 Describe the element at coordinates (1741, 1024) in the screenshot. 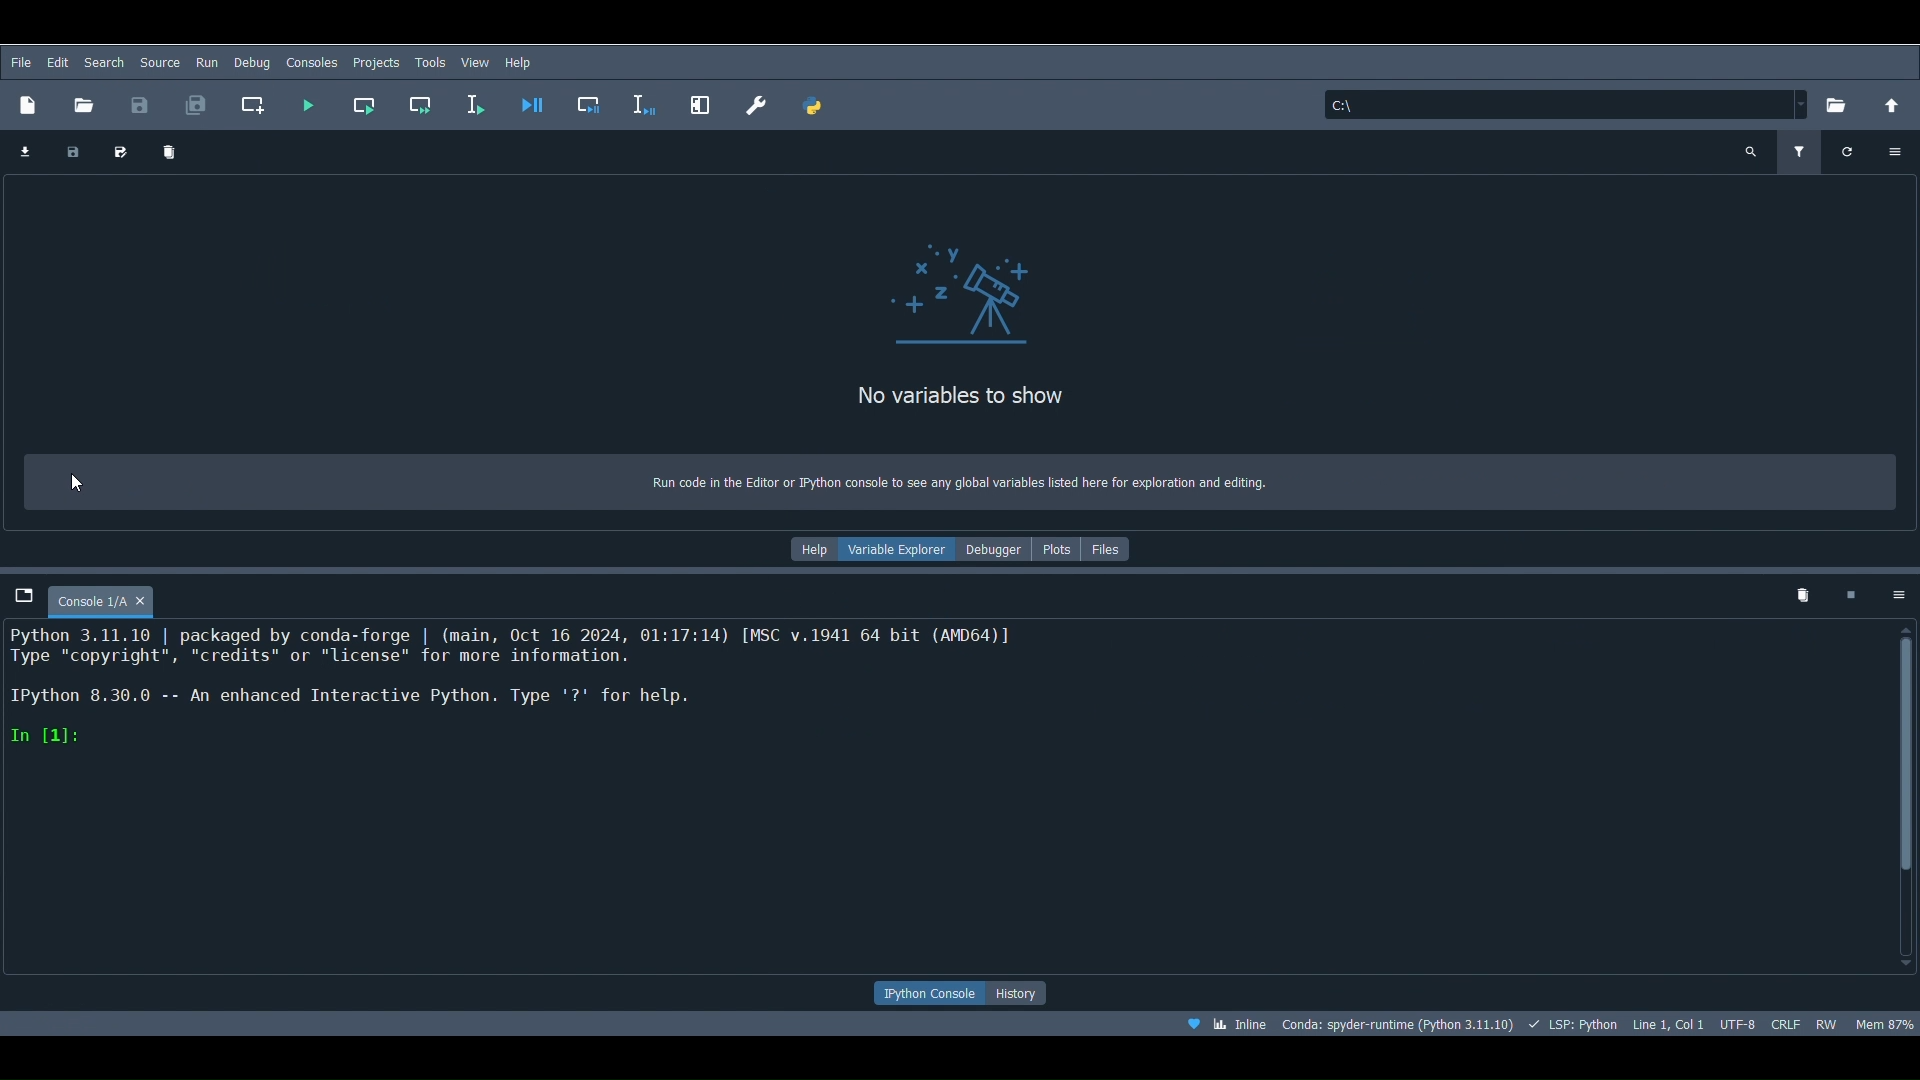

I see `Encoding` at that location.